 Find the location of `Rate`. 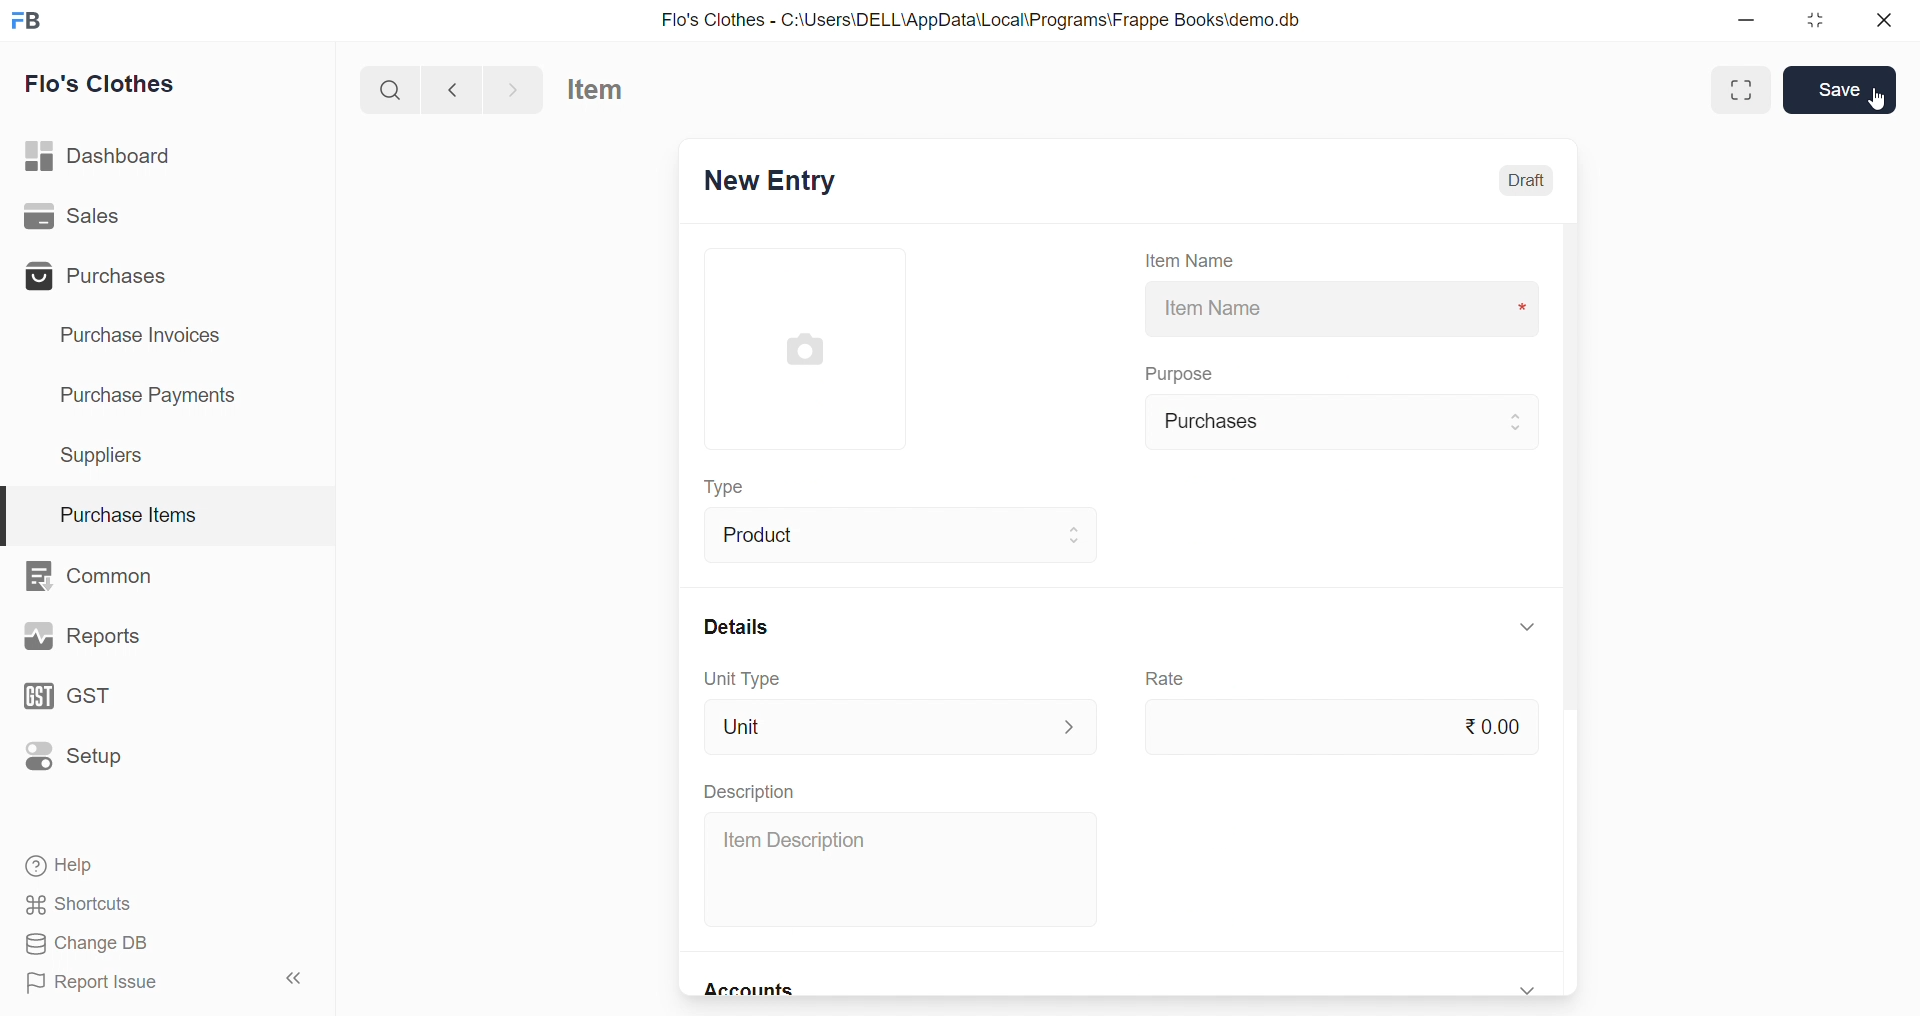

Rate is located at coordinates (1168, 679).